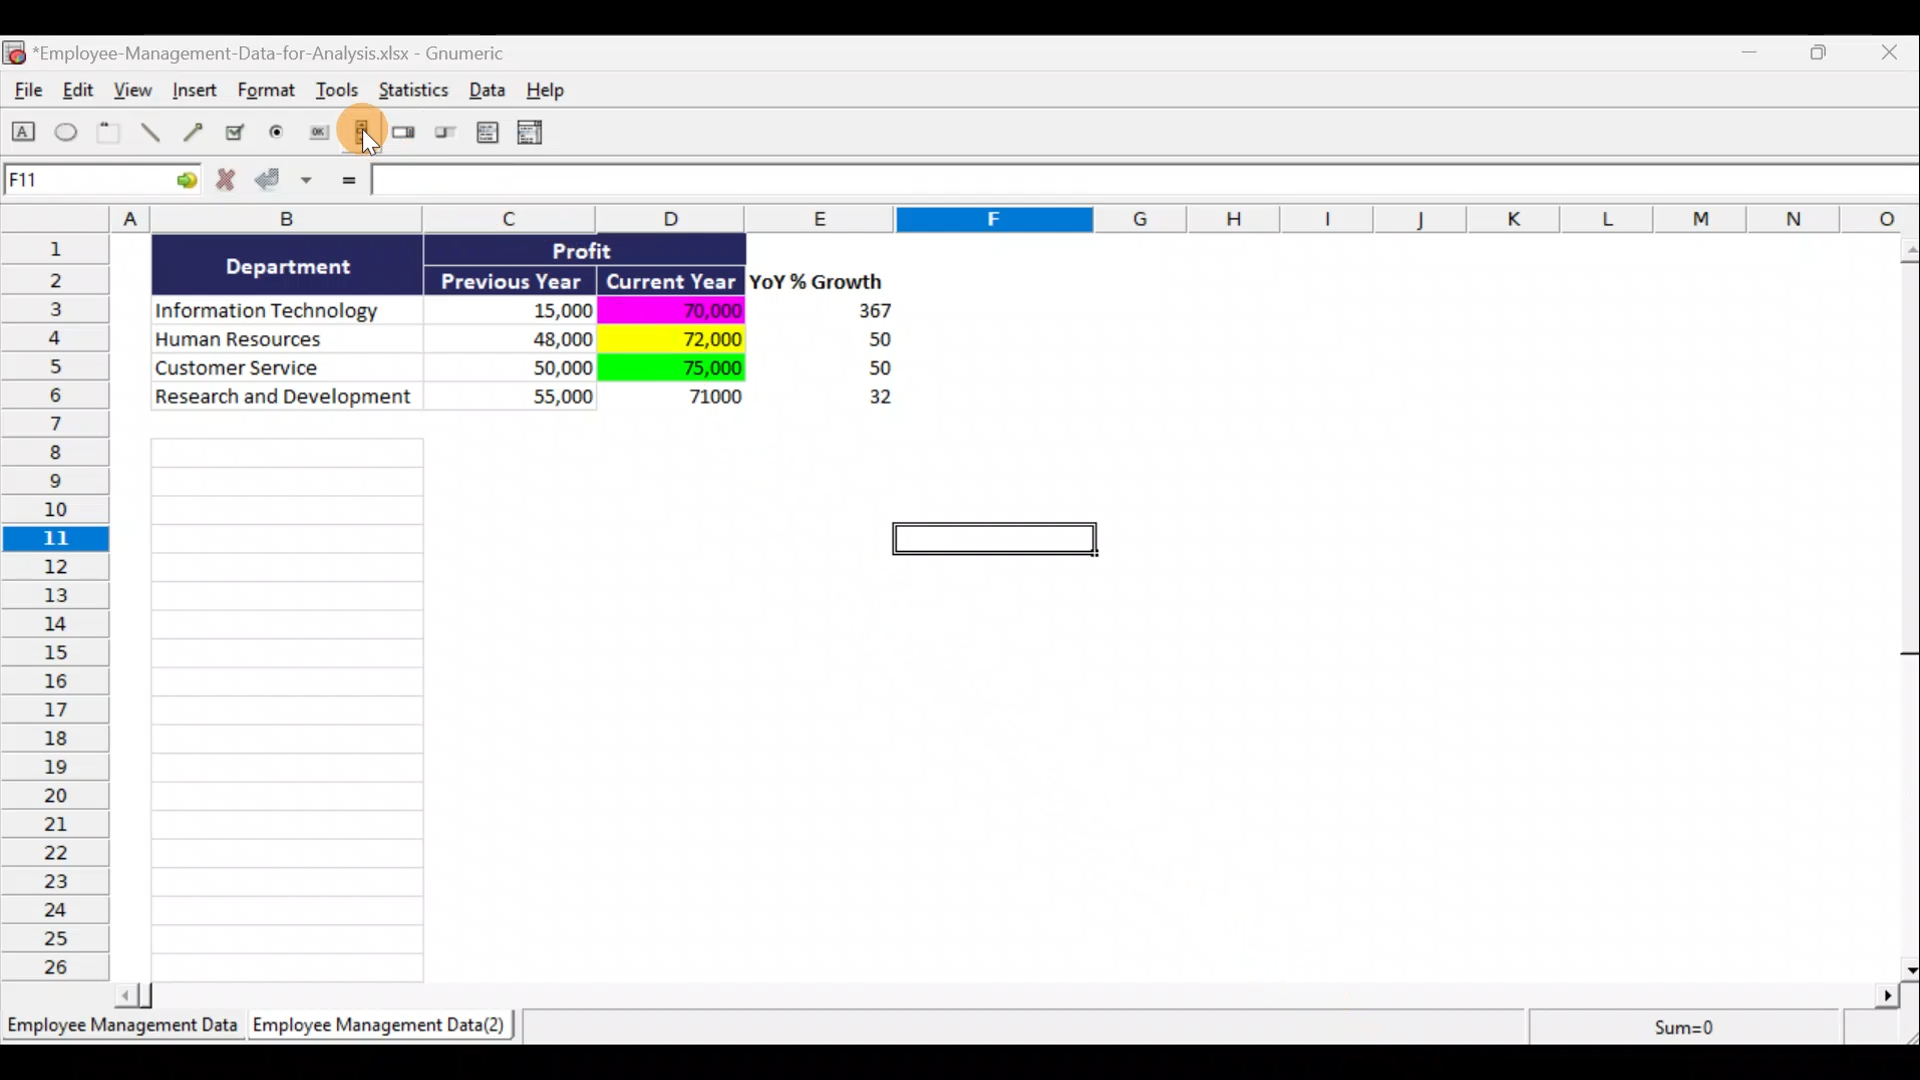 The image size is (1920, 1080). What do you see at coordinates (994, 541) in the screenshot?
I see `selected cell` at bounding box center [994, 541].